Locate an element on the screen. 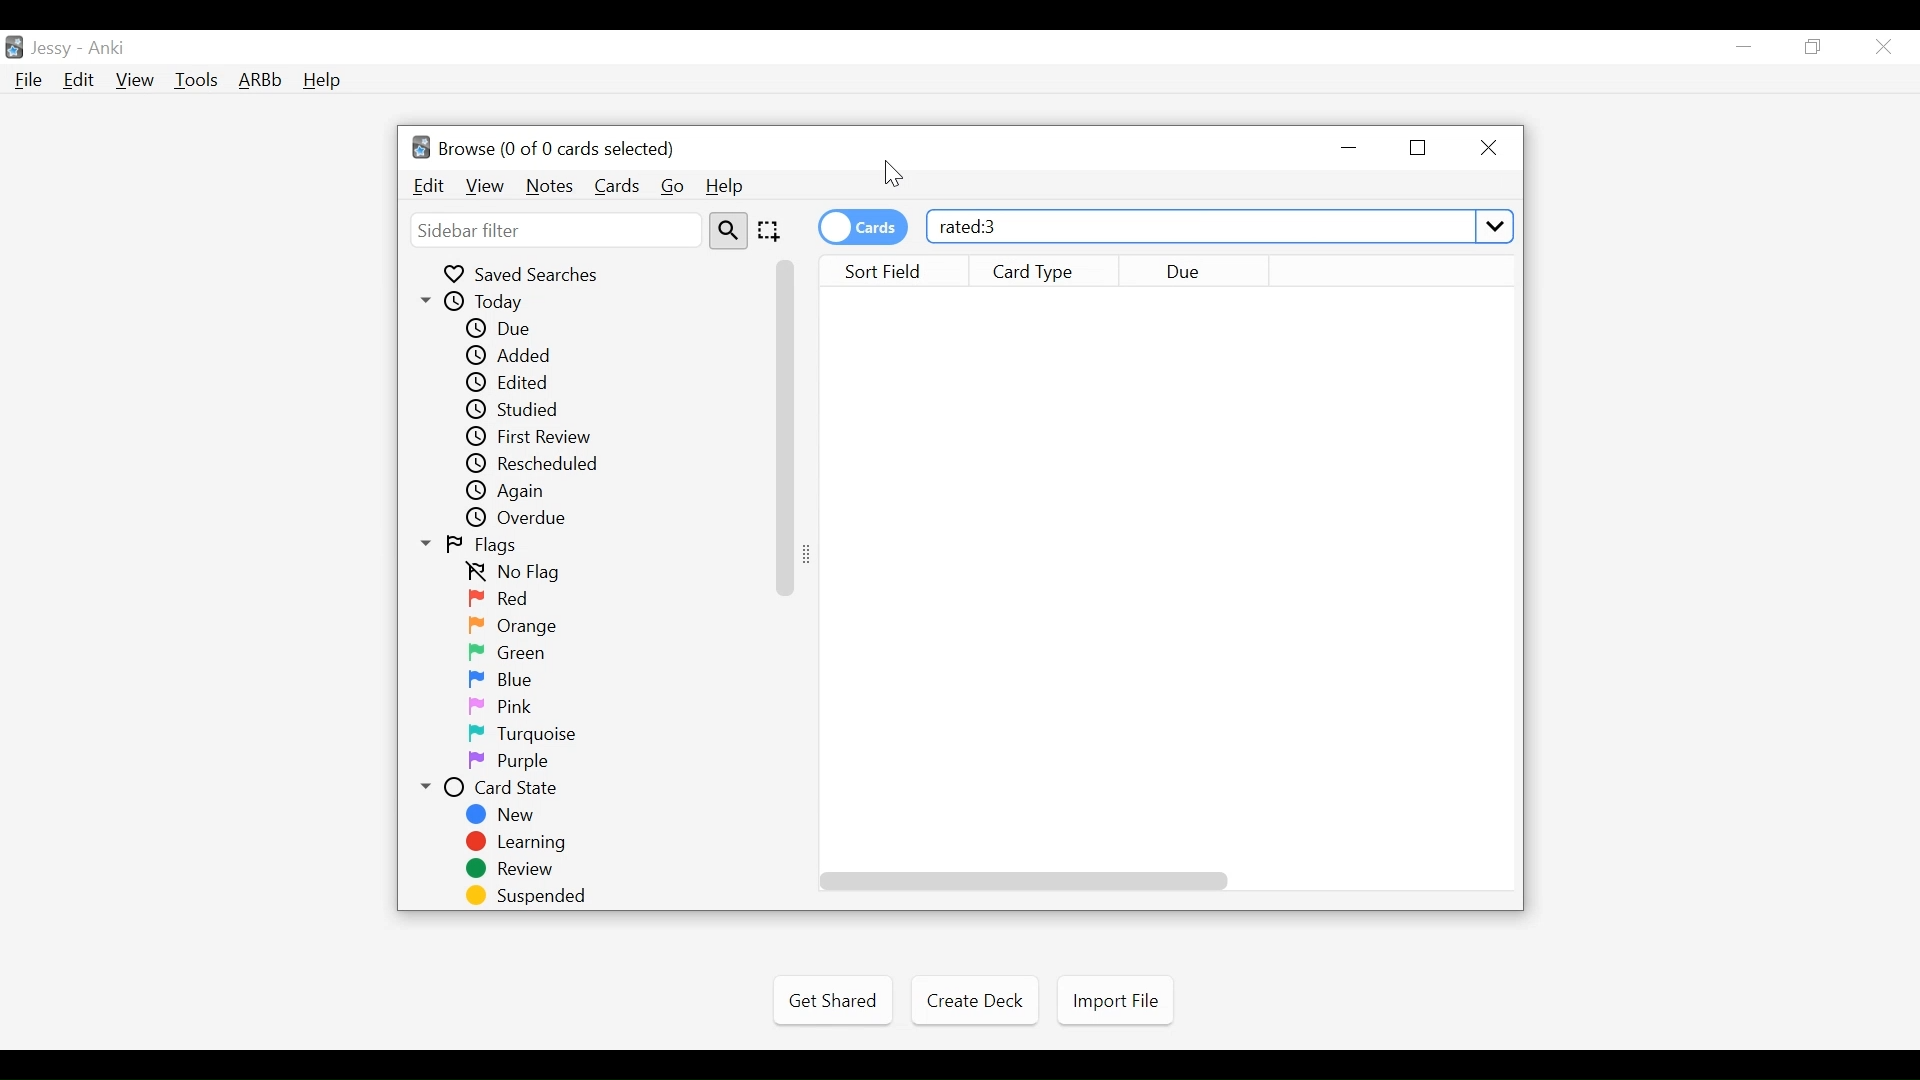 The height and width of the screenshot is (1080, 1920). Card Type is located at coordinates (1046, 271).